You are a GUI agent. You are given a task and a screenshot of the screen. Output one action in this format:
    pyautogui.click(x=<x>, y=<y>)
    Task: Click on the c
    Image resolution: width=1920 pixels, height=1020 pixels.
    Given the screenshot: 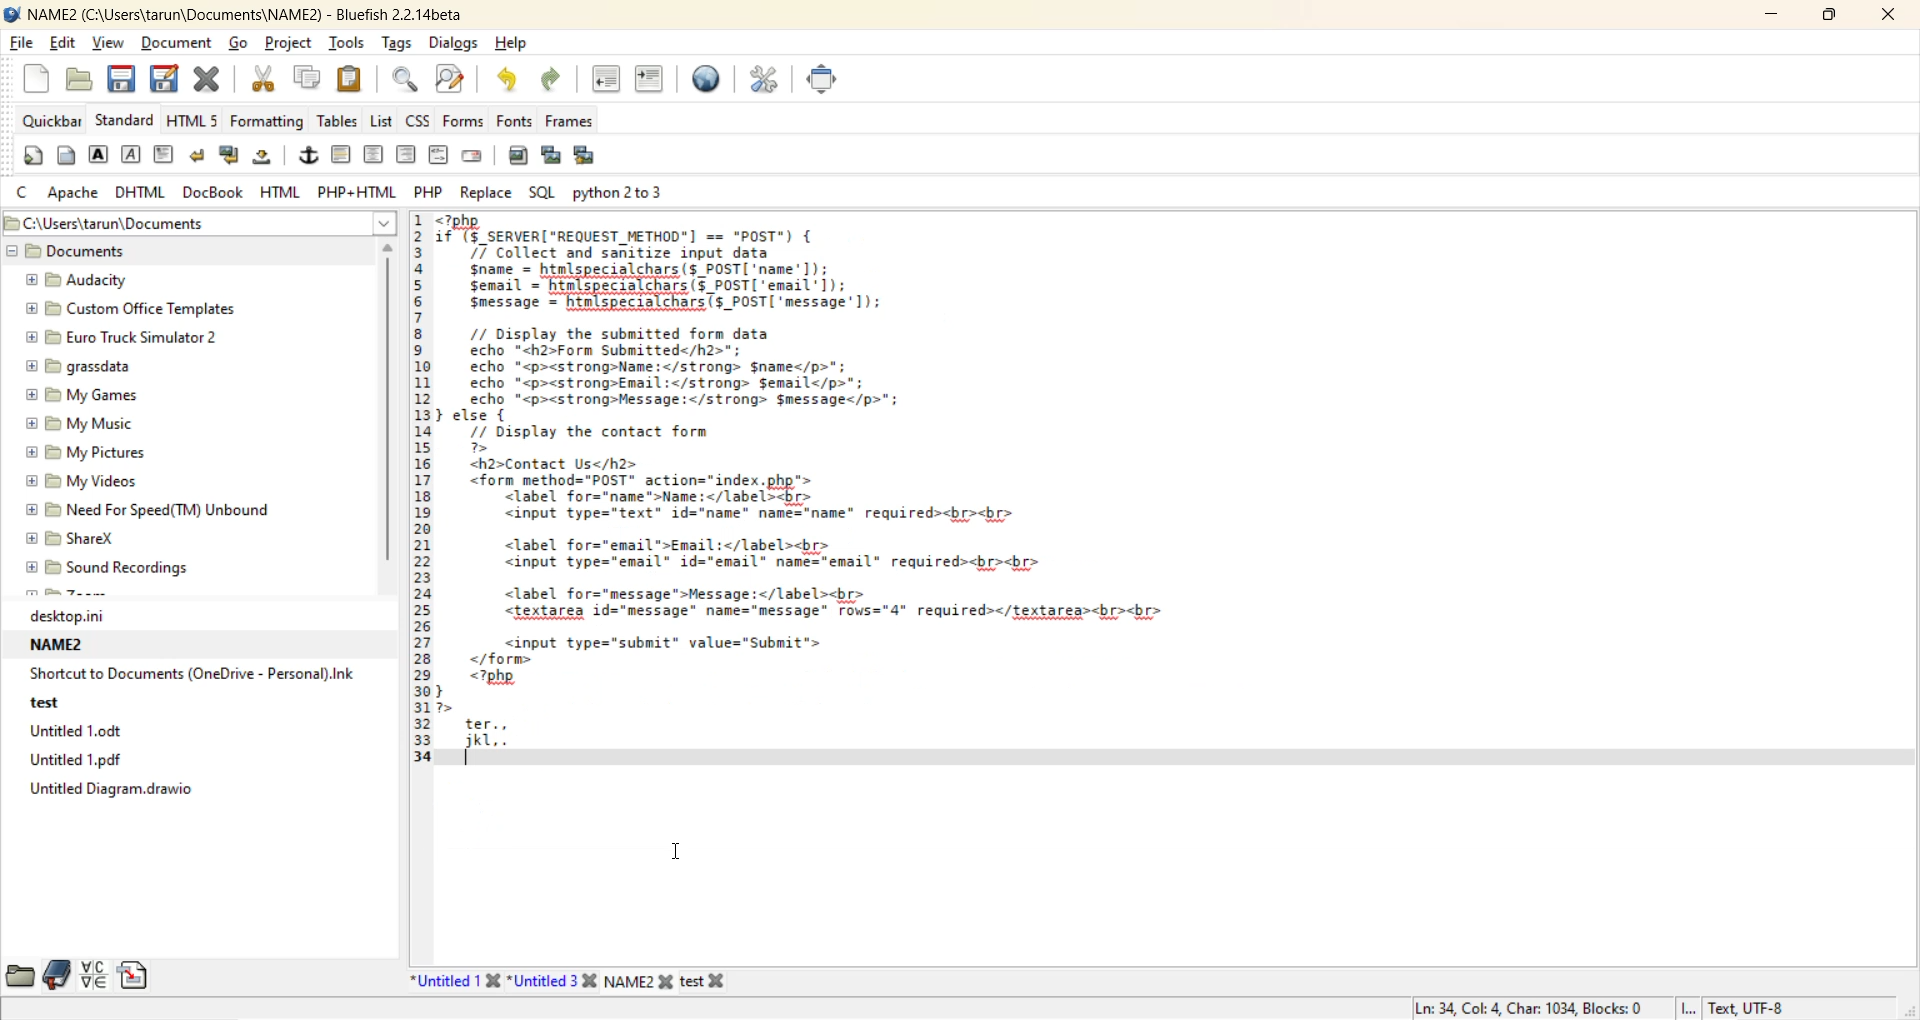 What is the action you would take?
    pyautogui.click(x=24, y=192)
    